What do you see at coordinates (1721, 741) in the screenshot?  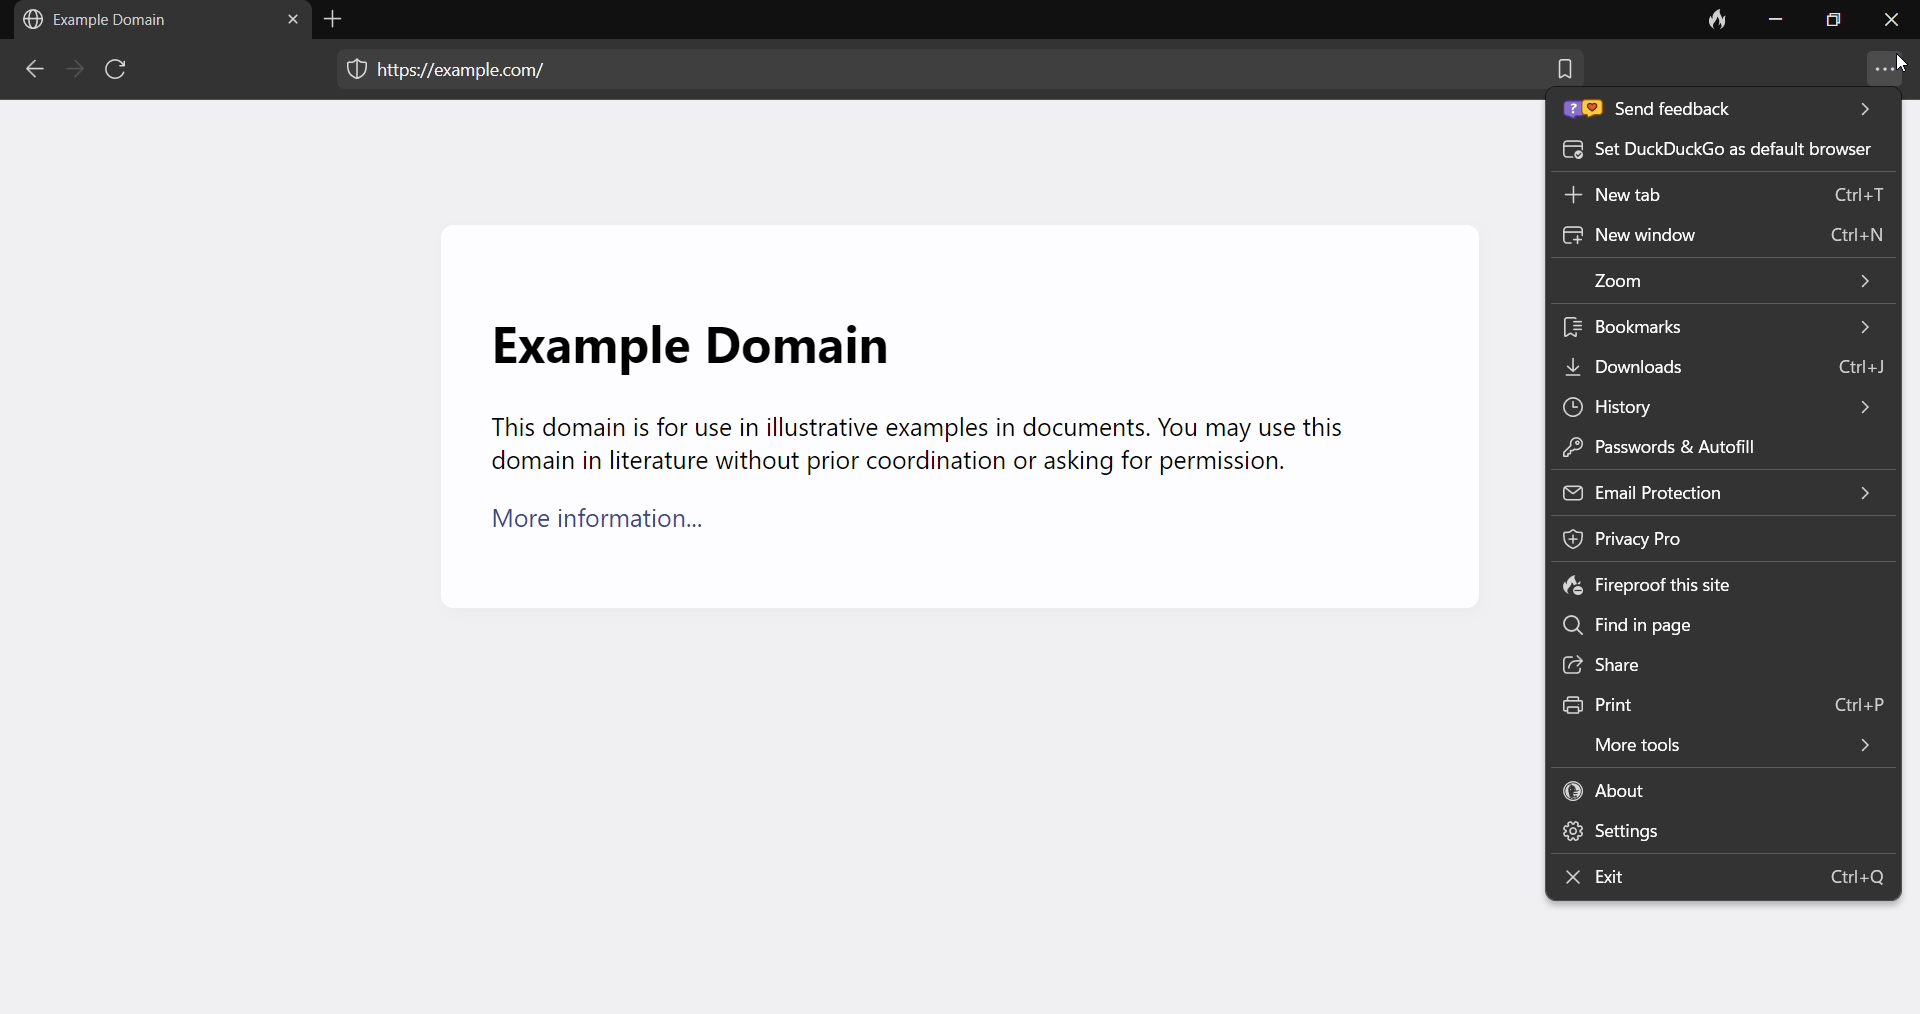 I see `more tools` at bounding box center [1721, 741].